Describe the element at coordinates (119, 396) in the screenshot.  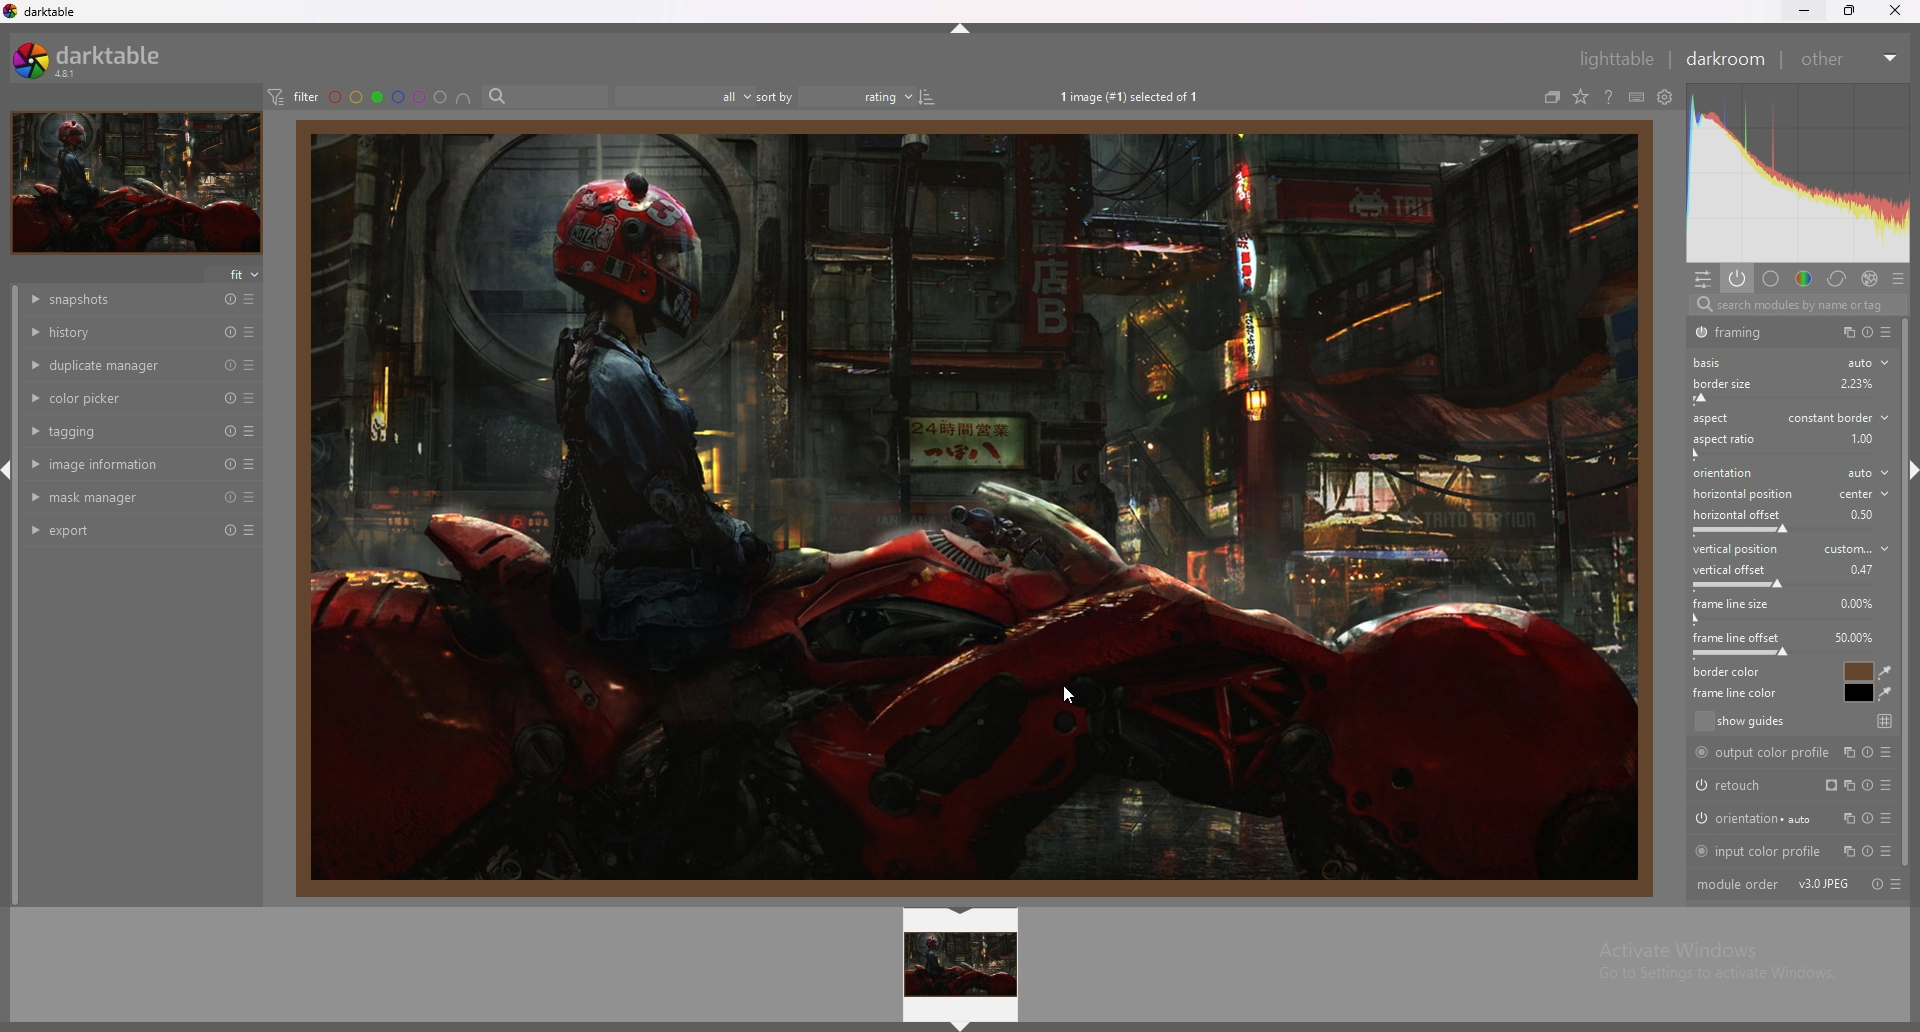
I see `color picker` at that location.